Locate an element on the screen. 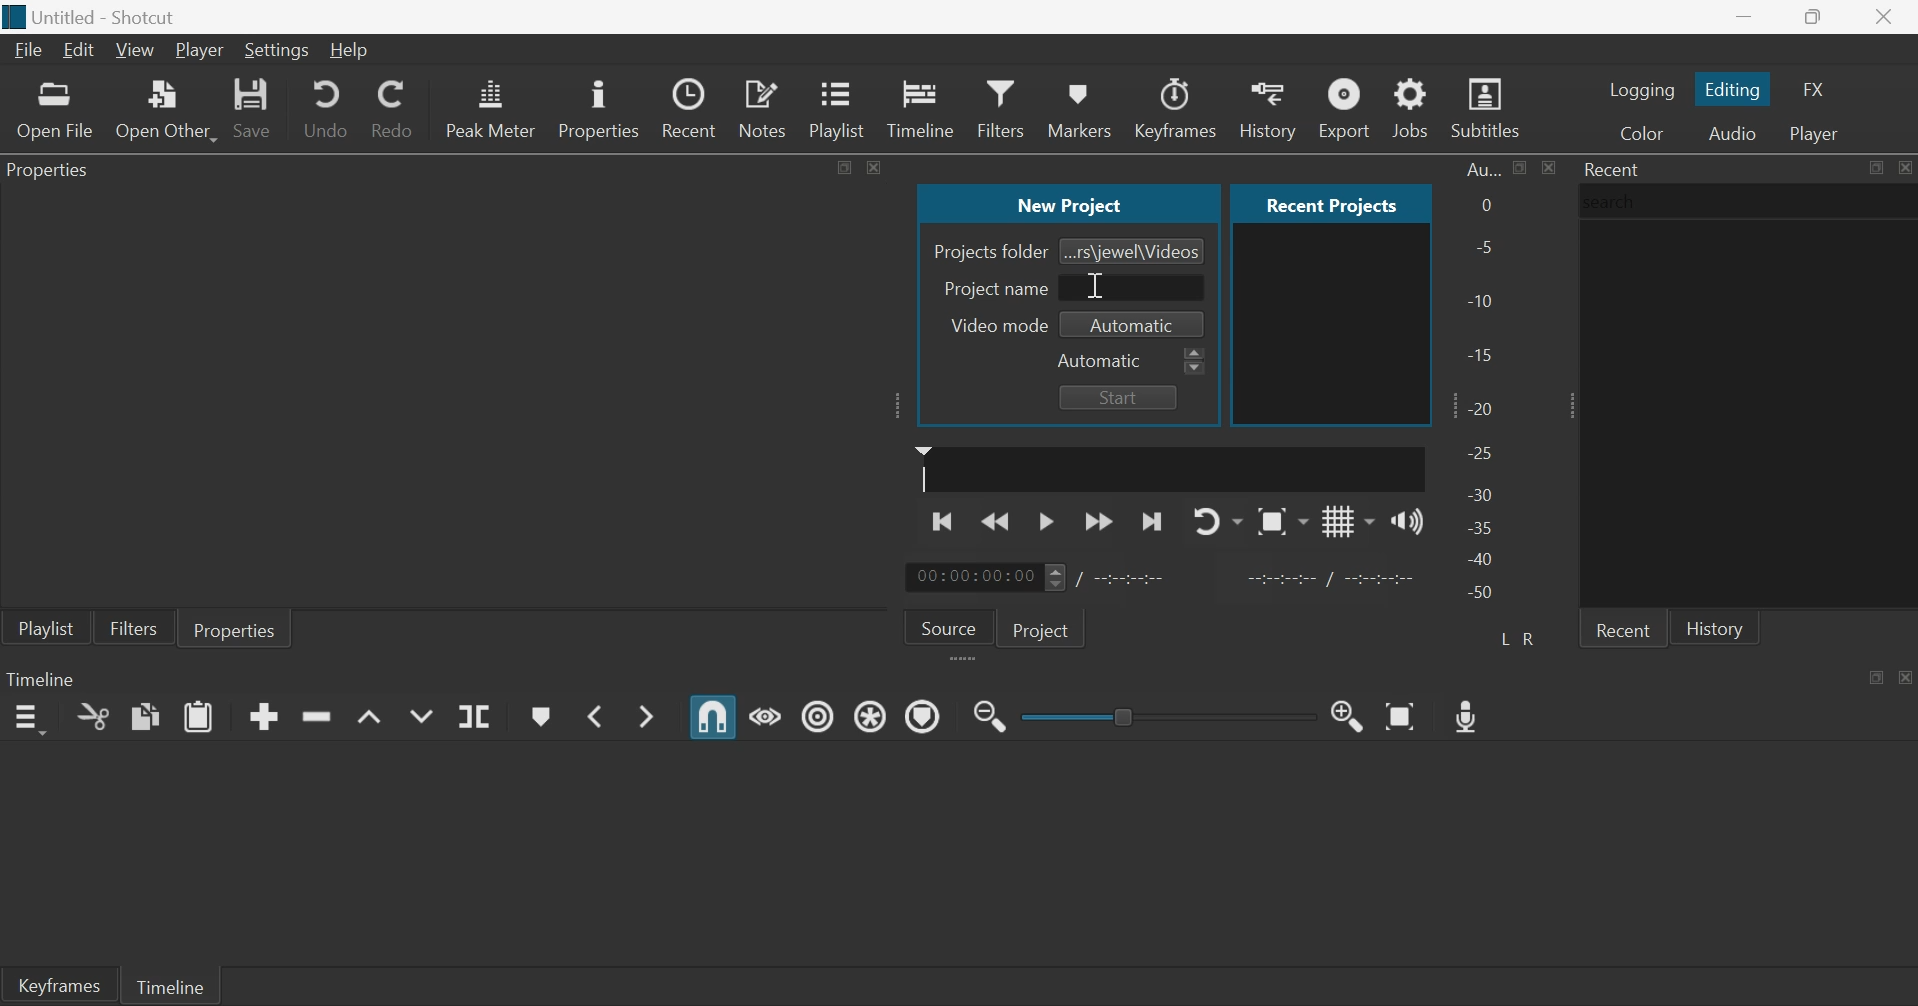  Properties is located at coordinates (235, 628).